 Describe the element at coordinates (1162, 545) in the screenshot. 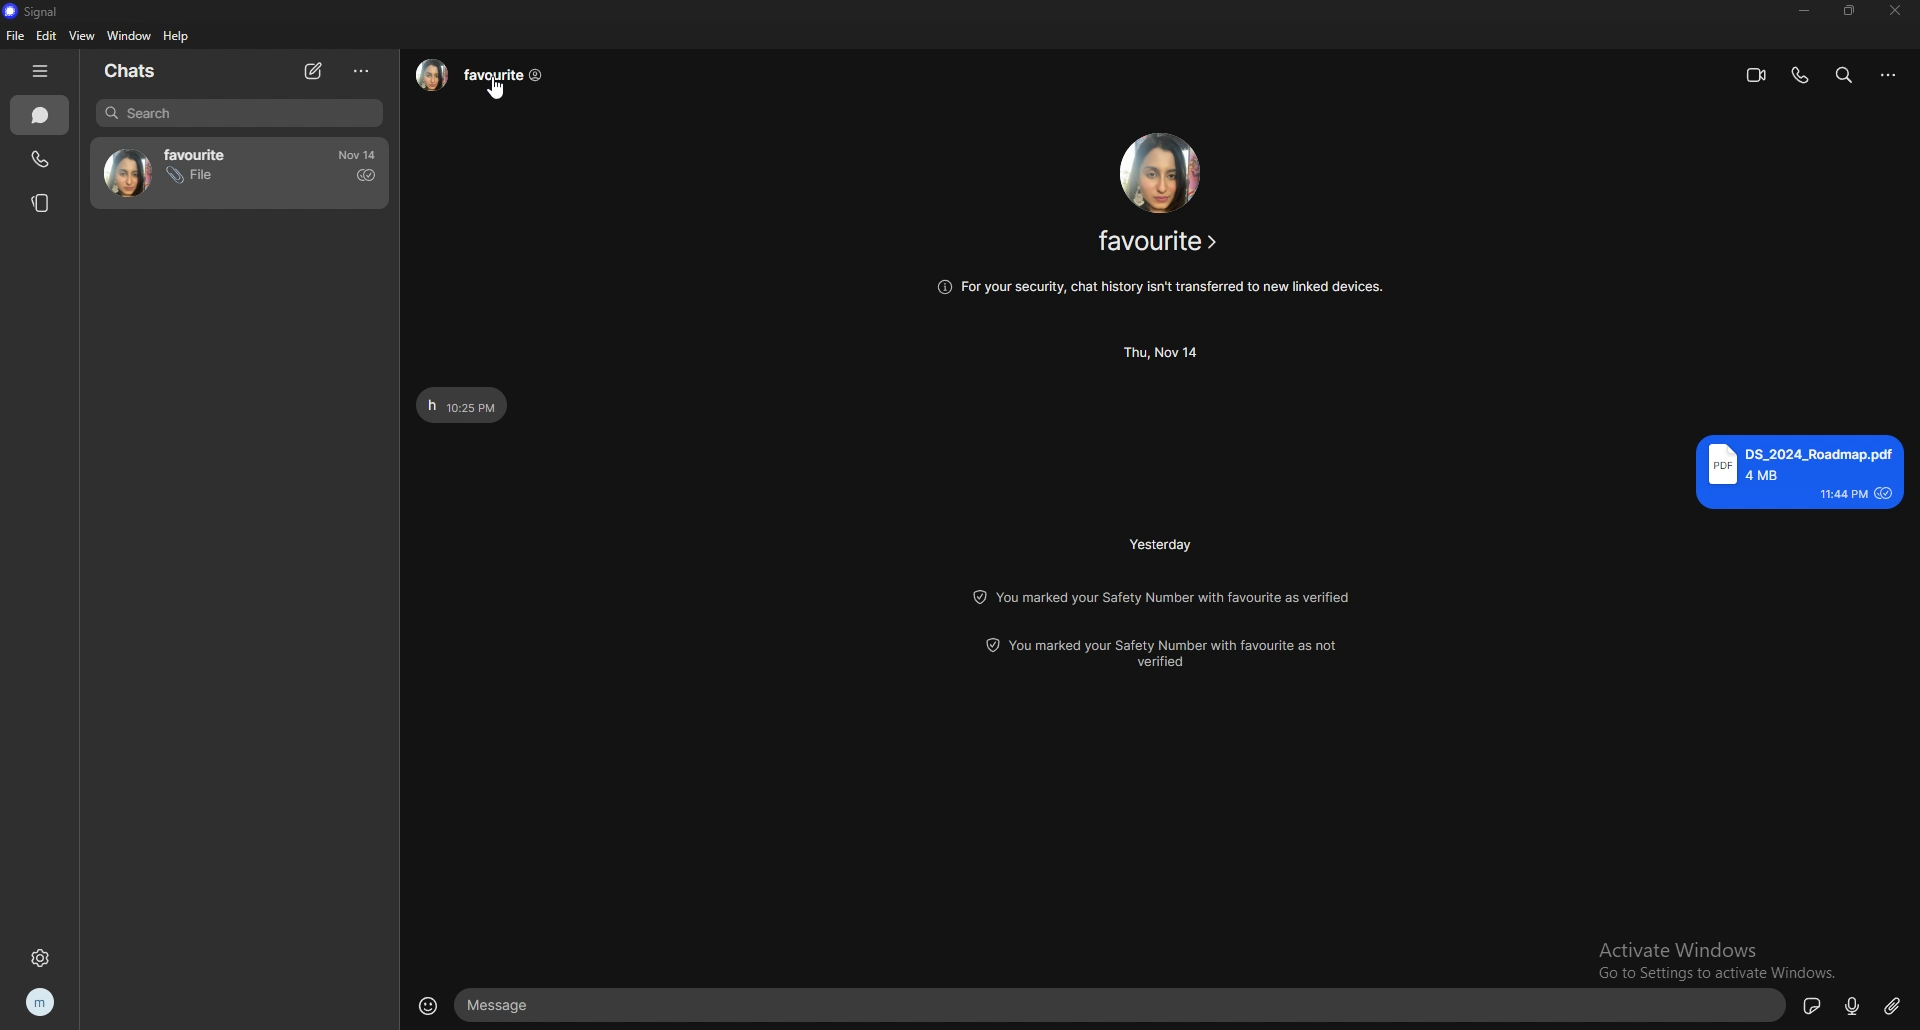

I see `time` at that location.